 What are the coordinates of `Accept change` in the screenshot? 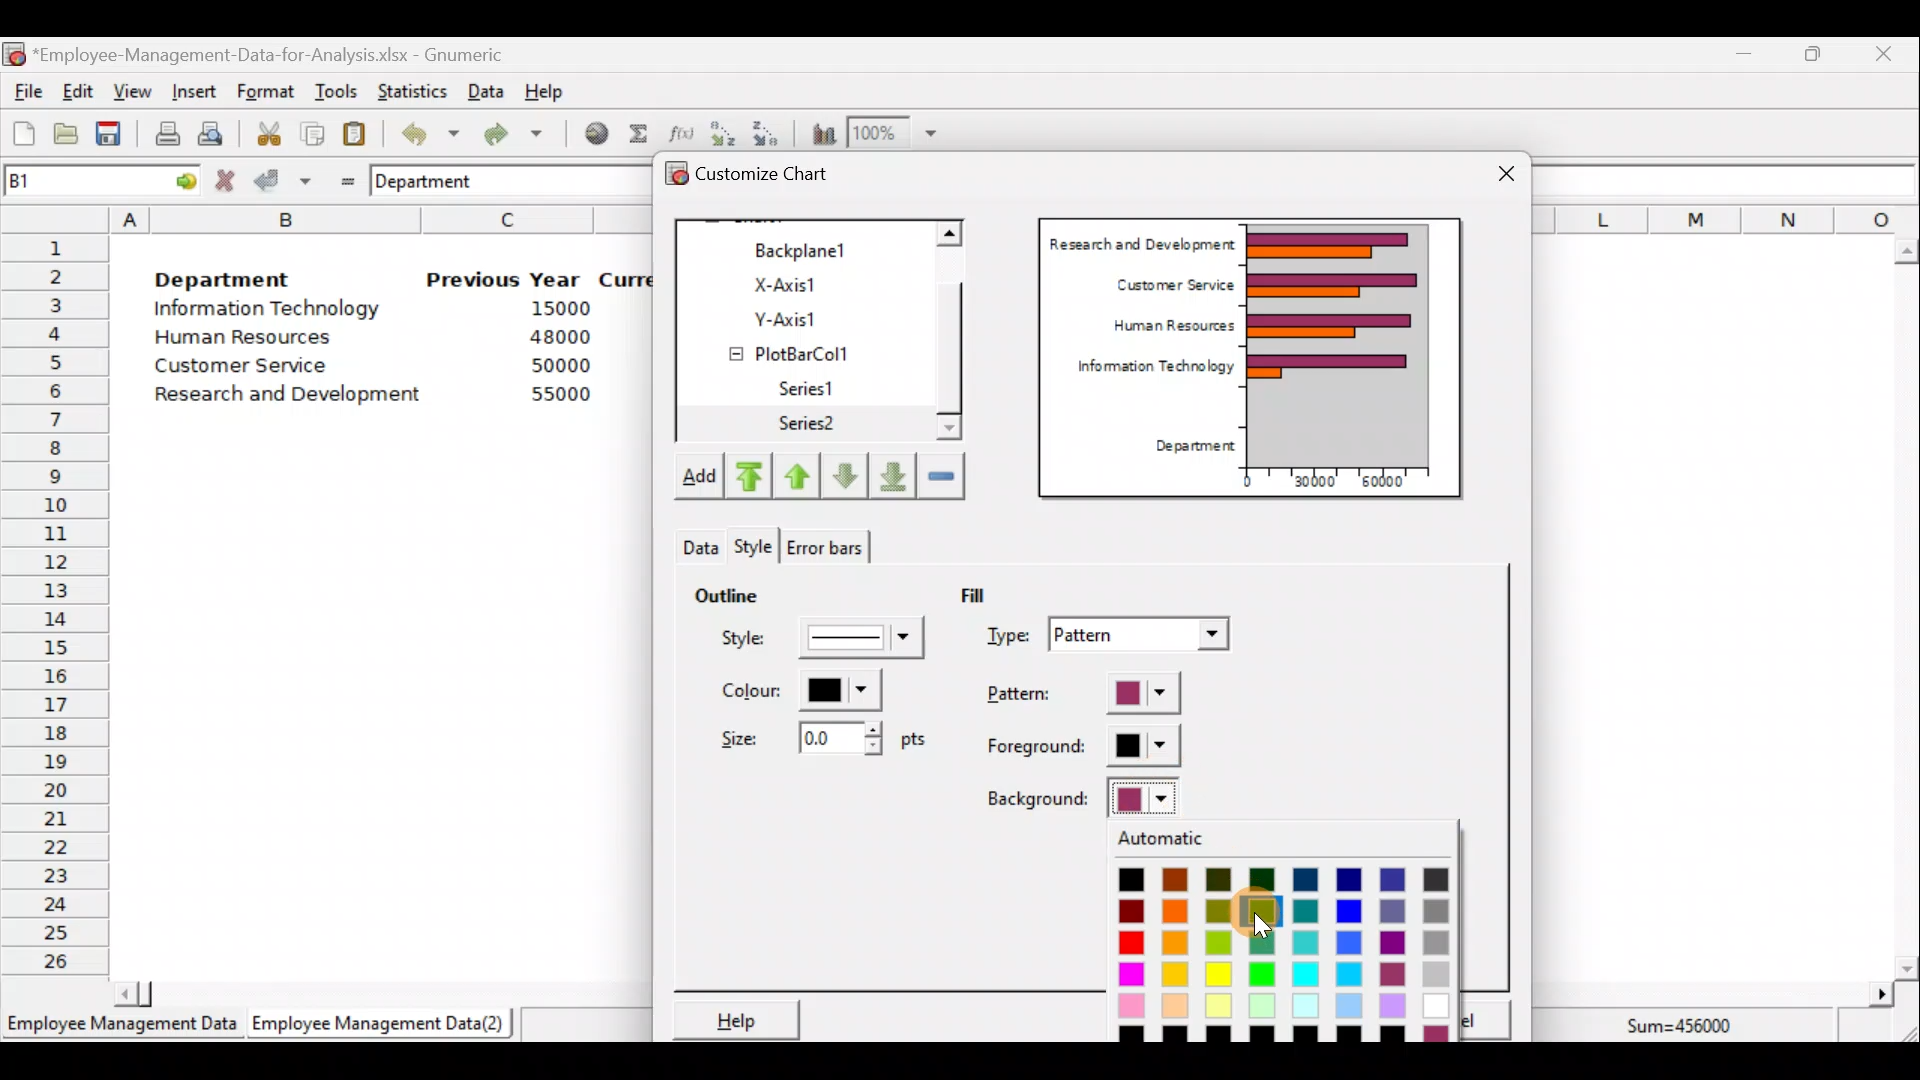 It's located at (283, 179).